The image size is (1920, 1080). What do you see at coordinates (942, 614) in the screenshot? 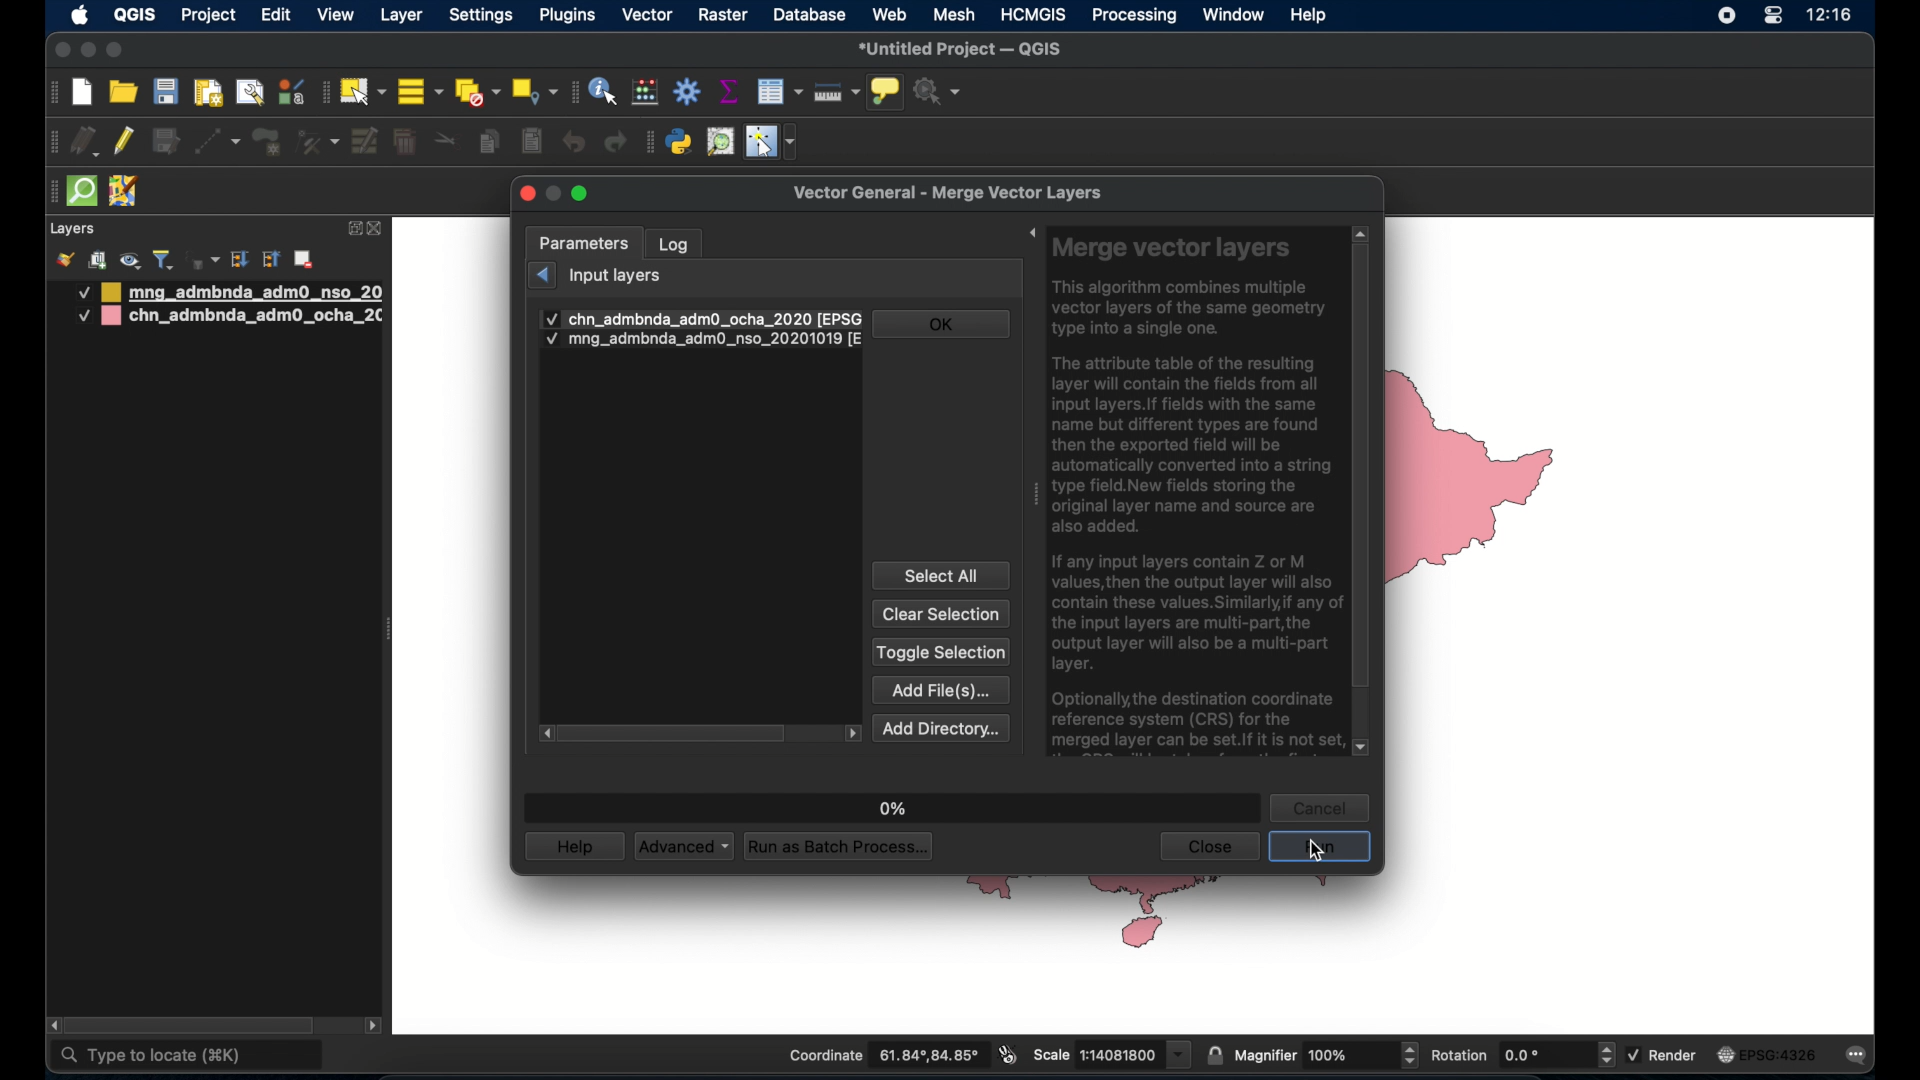
I see `clear selection` at bounding box center [942, 614].